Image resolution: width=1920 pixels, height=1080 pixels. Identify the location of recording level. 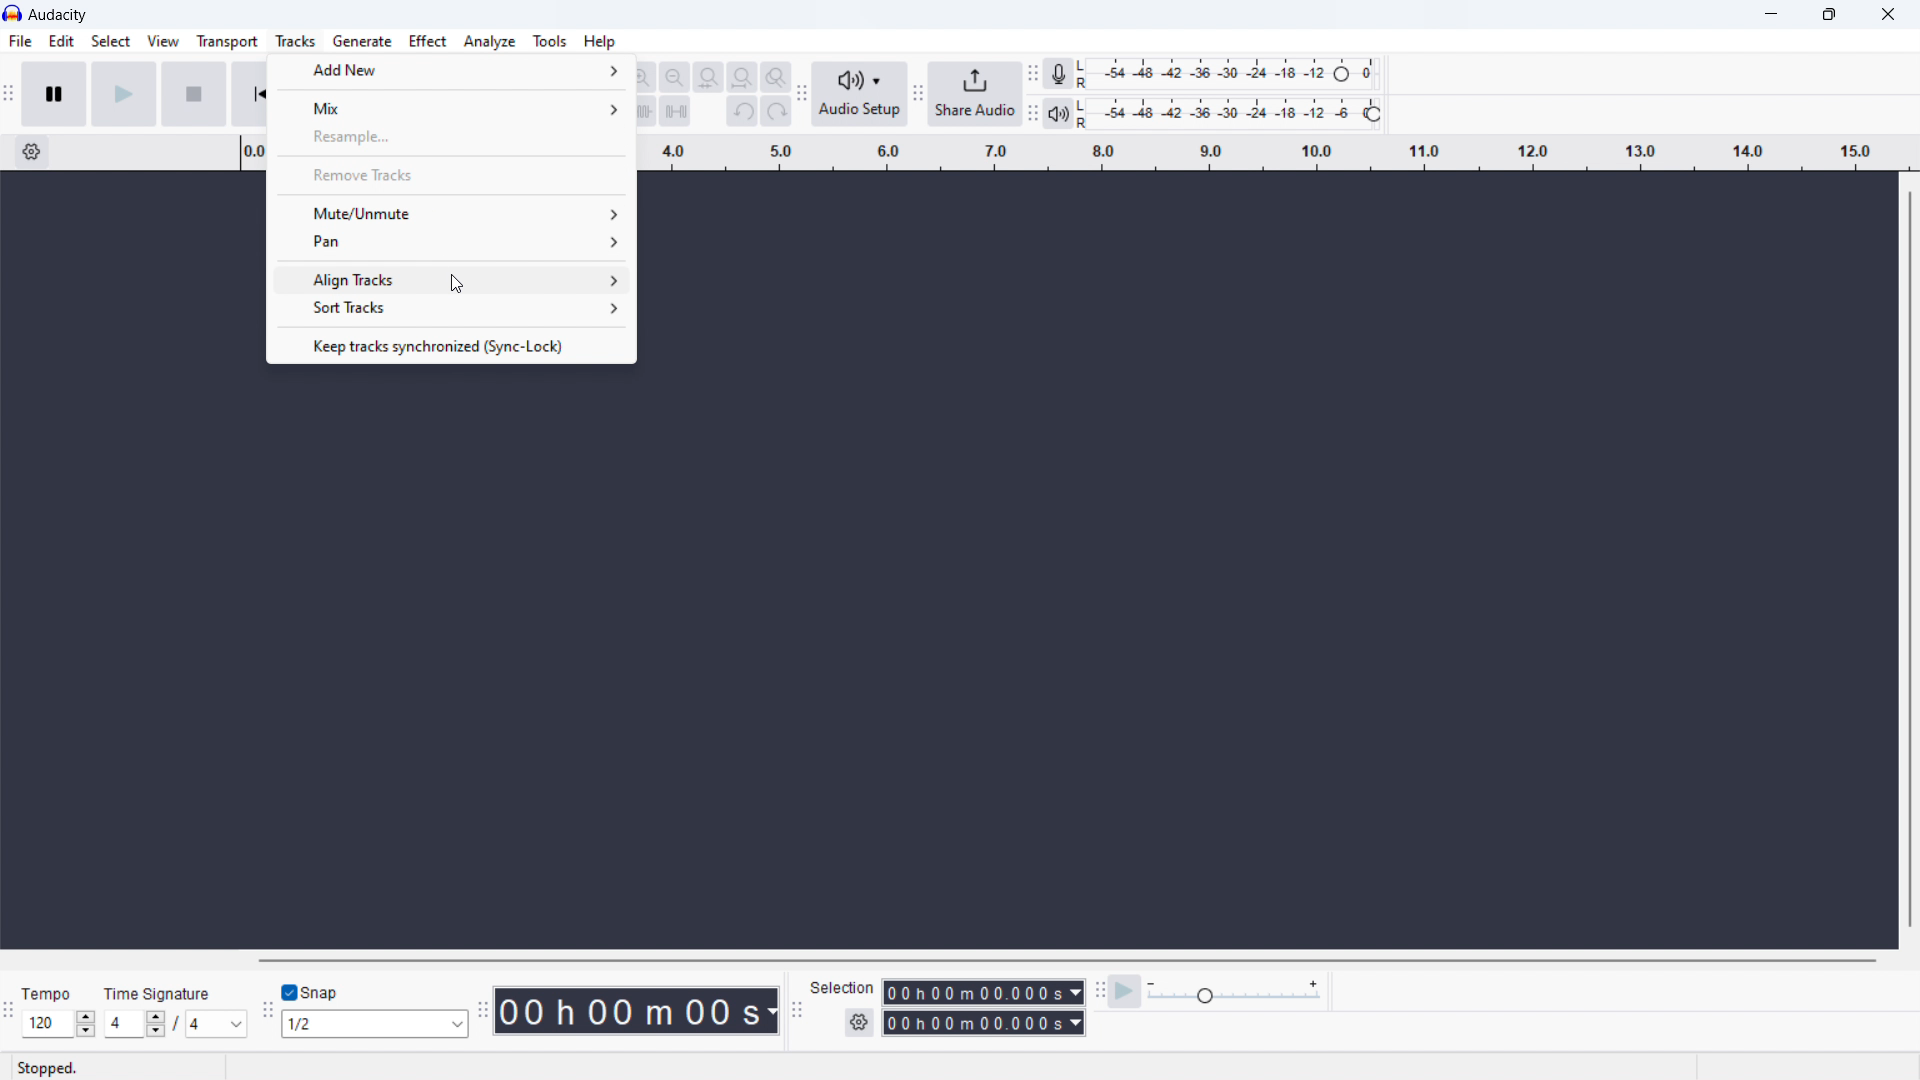
(1231, 74).